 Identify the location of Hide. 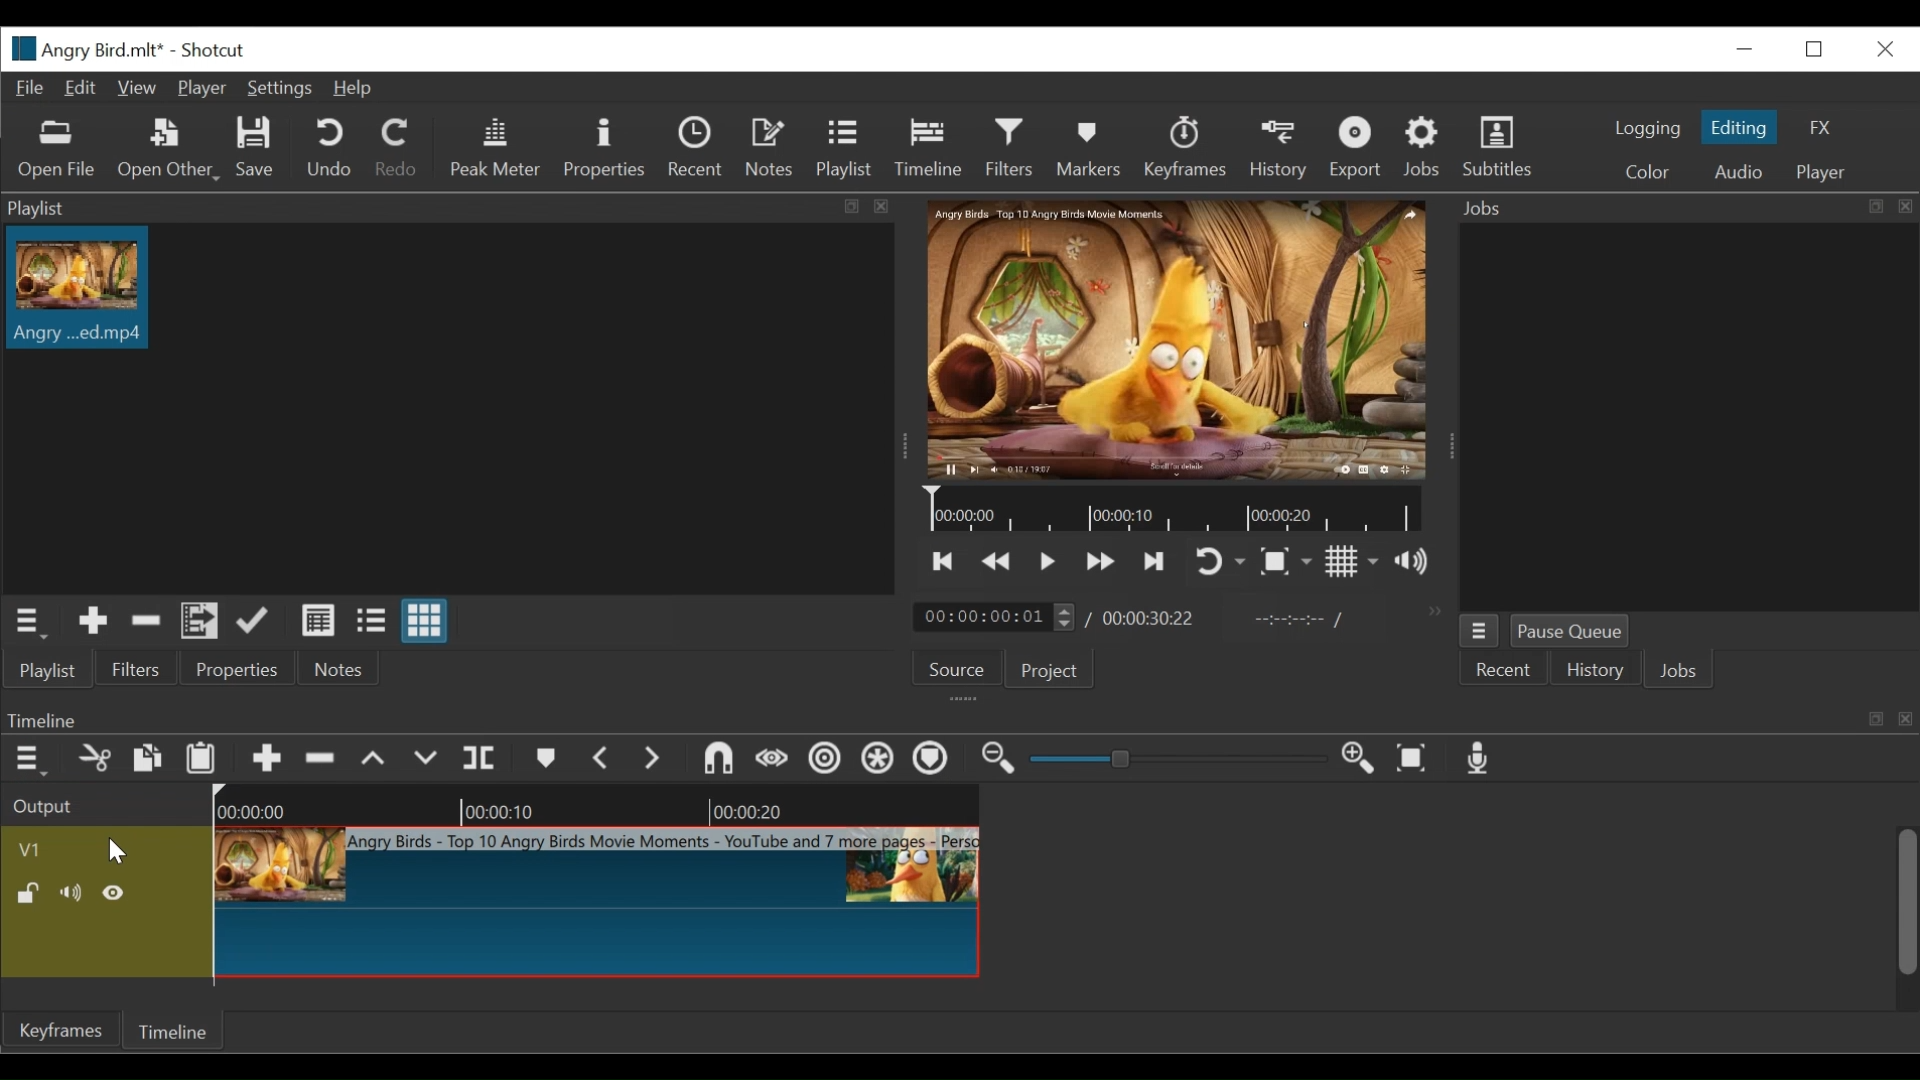
(71, 894).